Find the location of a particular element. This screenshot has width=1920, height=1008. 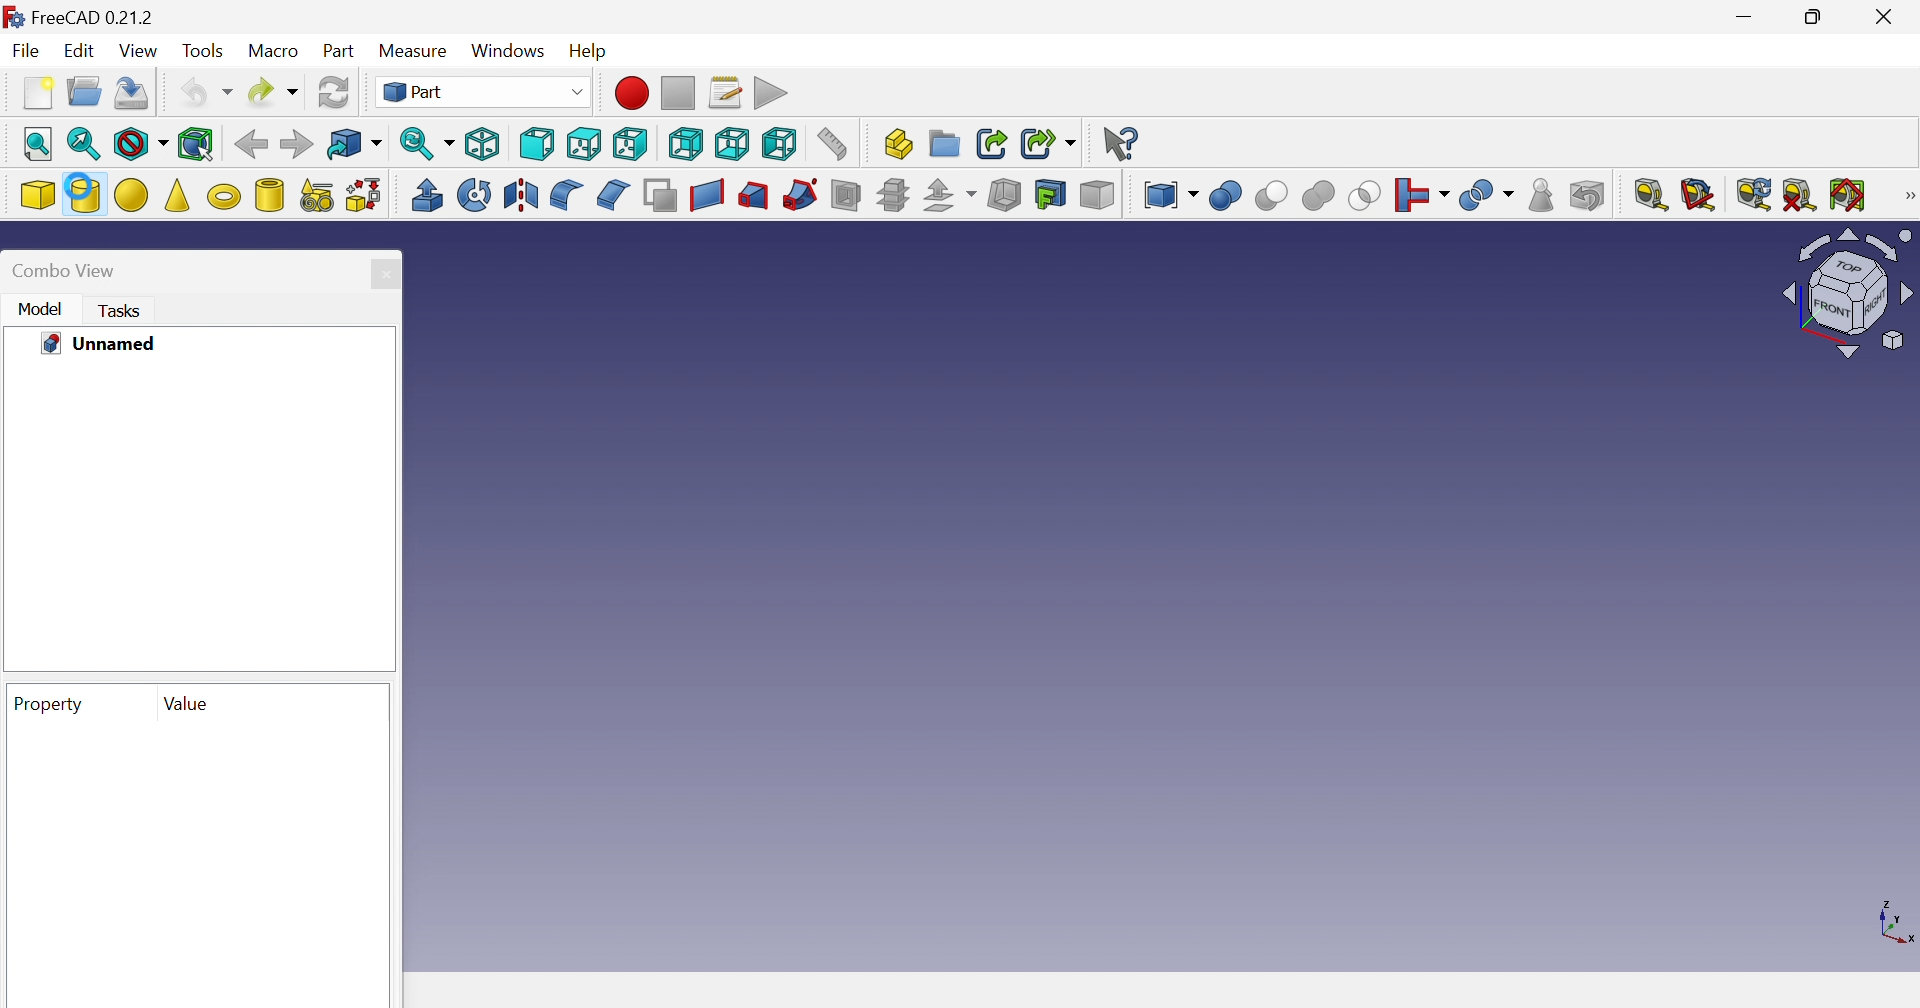

Close is located at coordinates (1888, 14).